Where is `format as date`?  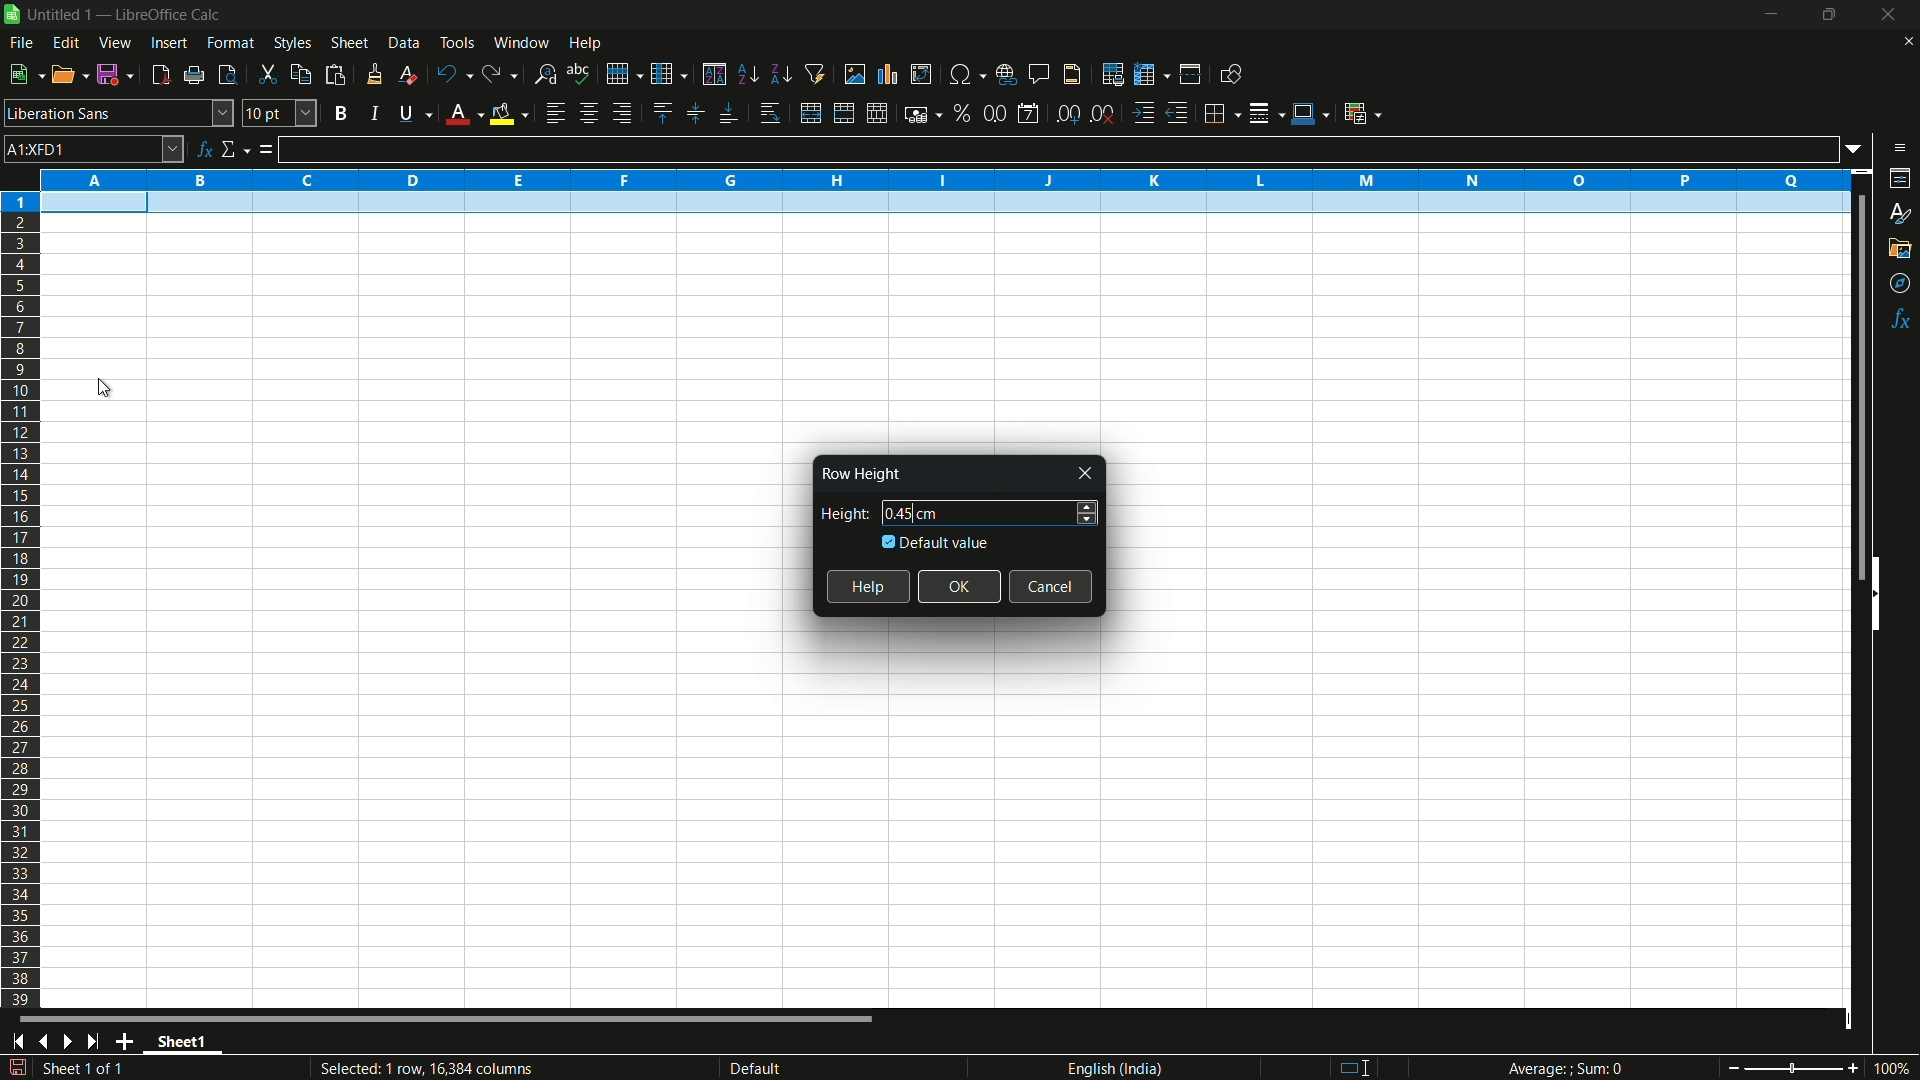 format as date is located at coordinates (1028, 114).